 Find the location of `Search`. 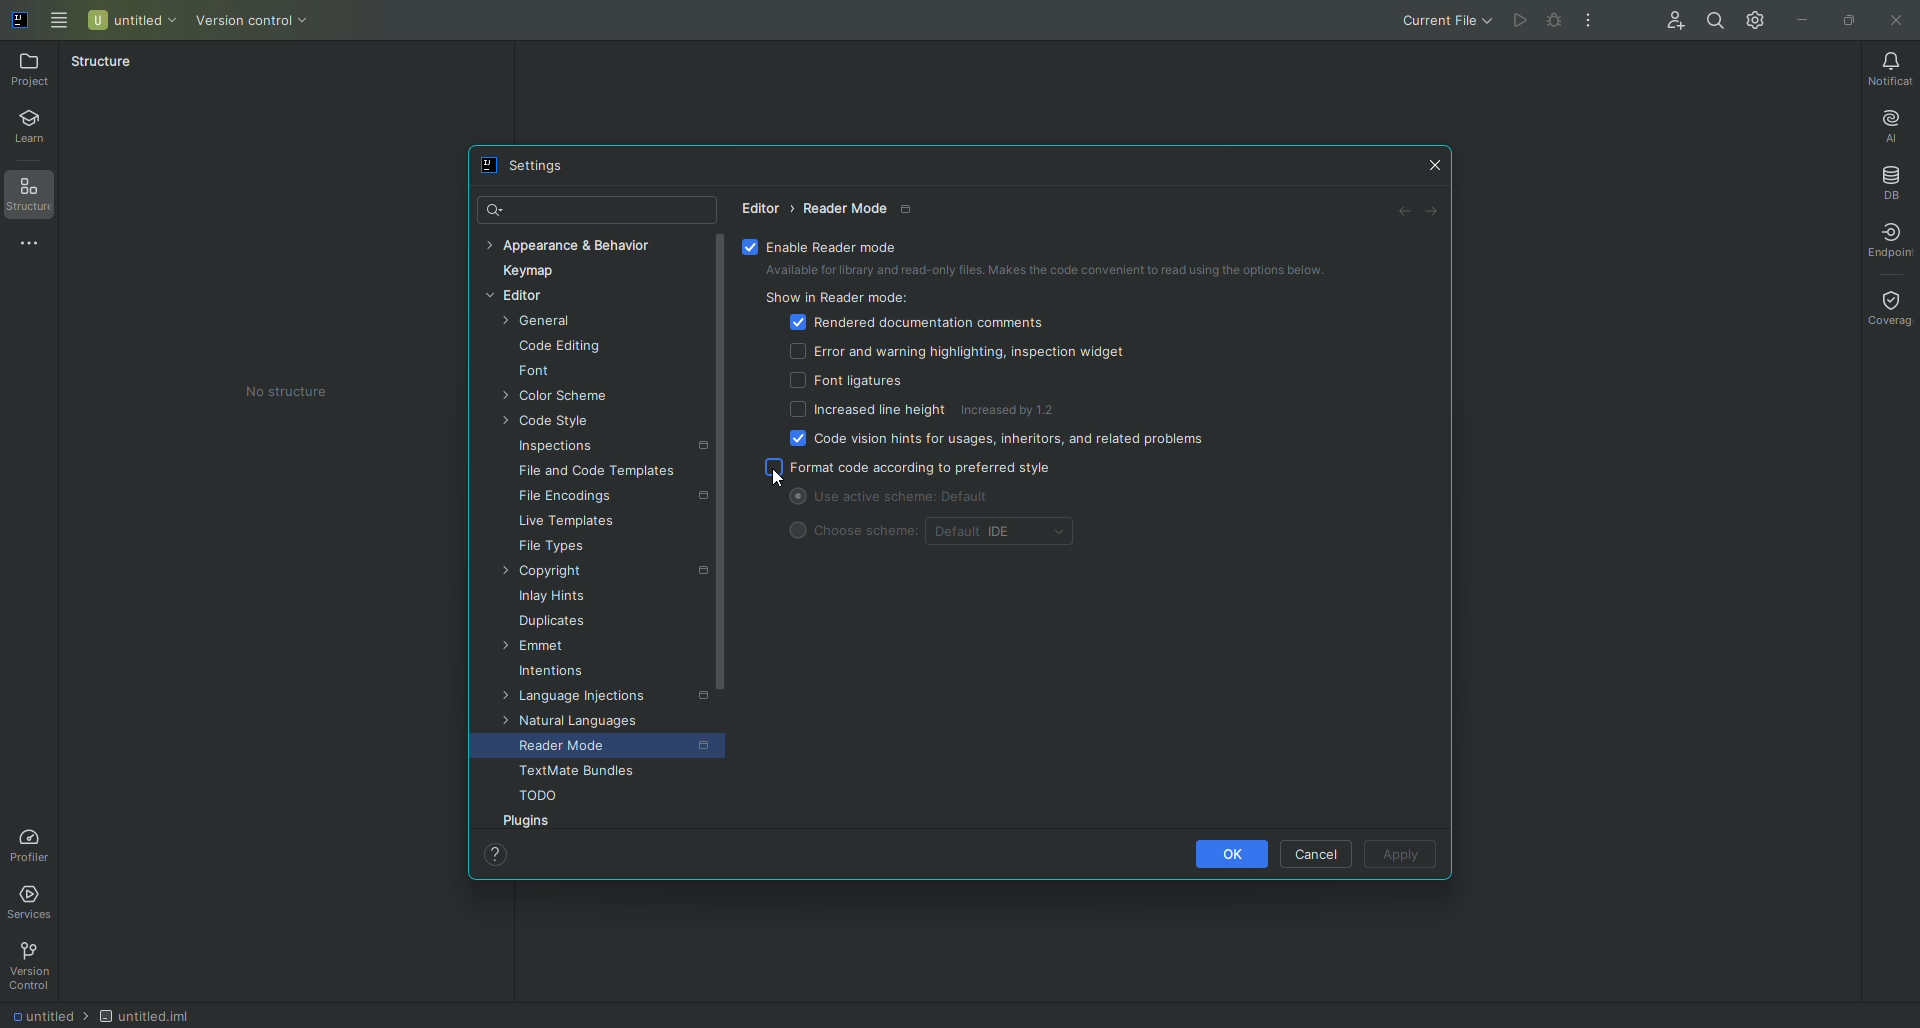

Search is located at coordinates (495, 208).